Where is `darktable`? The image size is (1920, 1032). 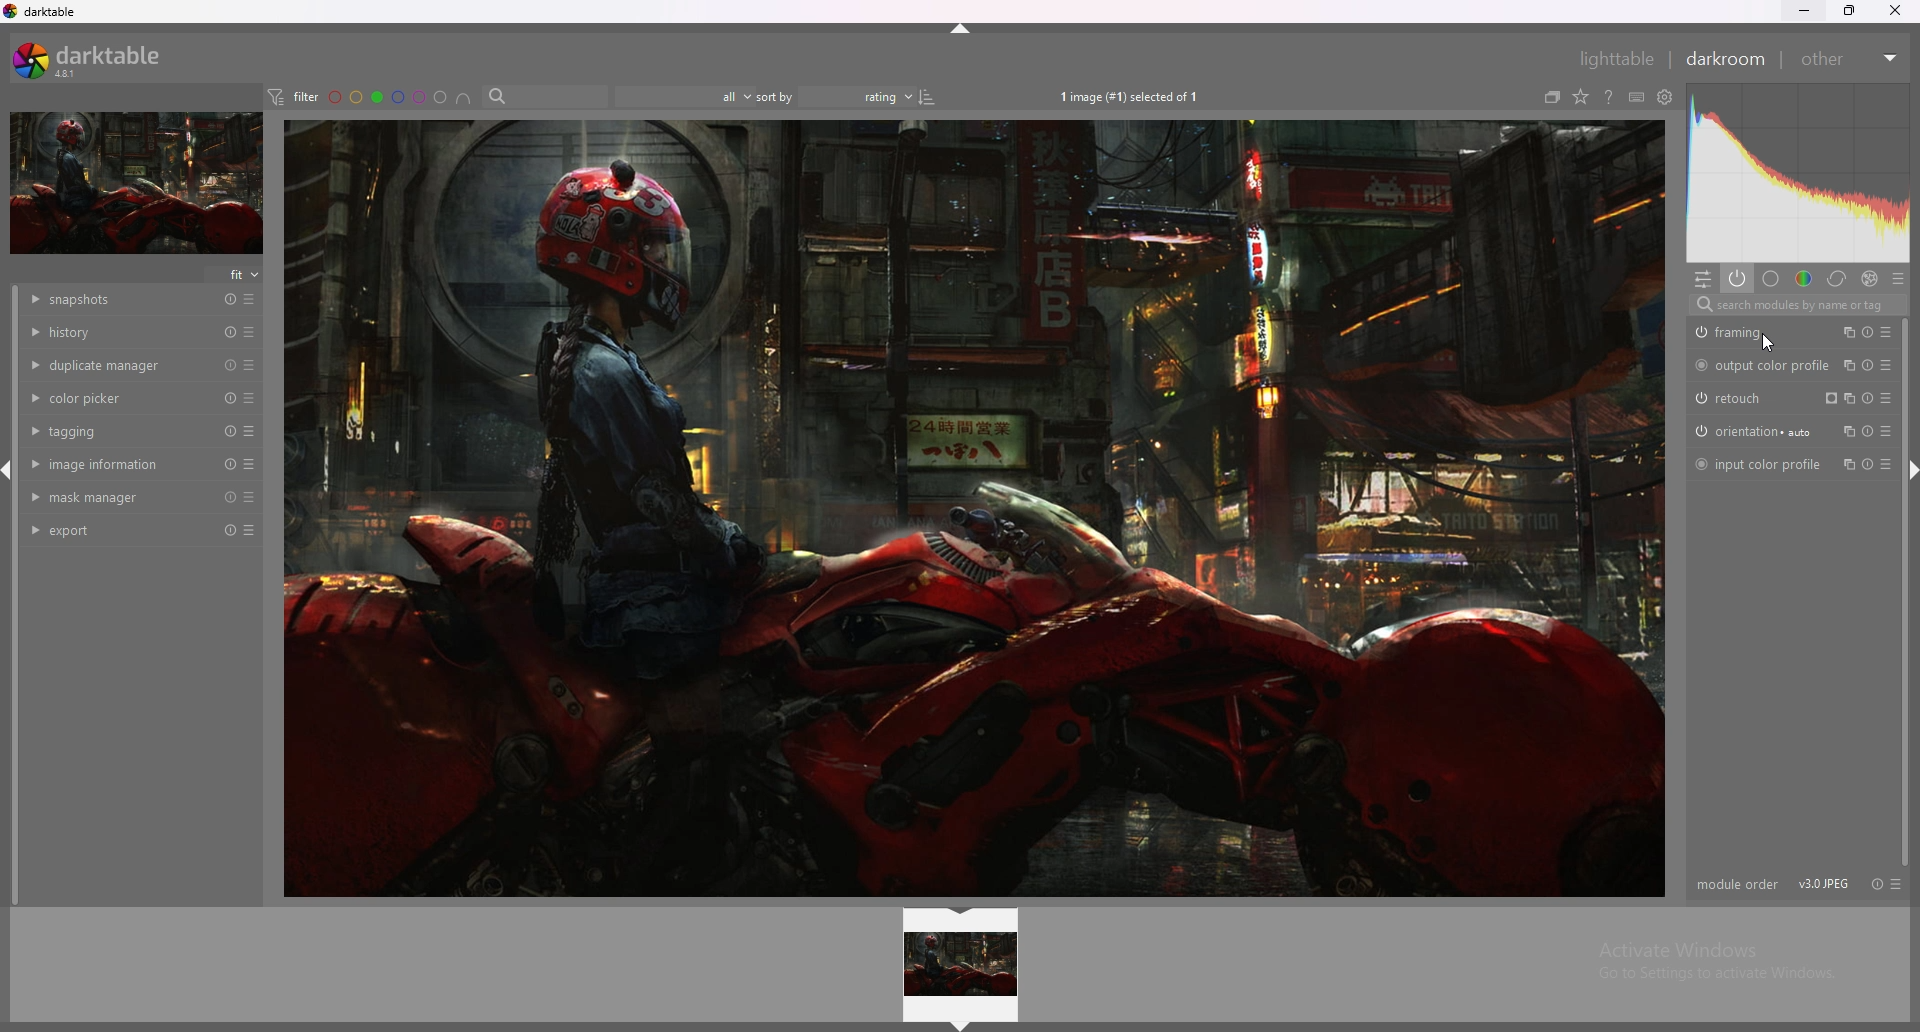 darktable is located at coordinates (95, 59).